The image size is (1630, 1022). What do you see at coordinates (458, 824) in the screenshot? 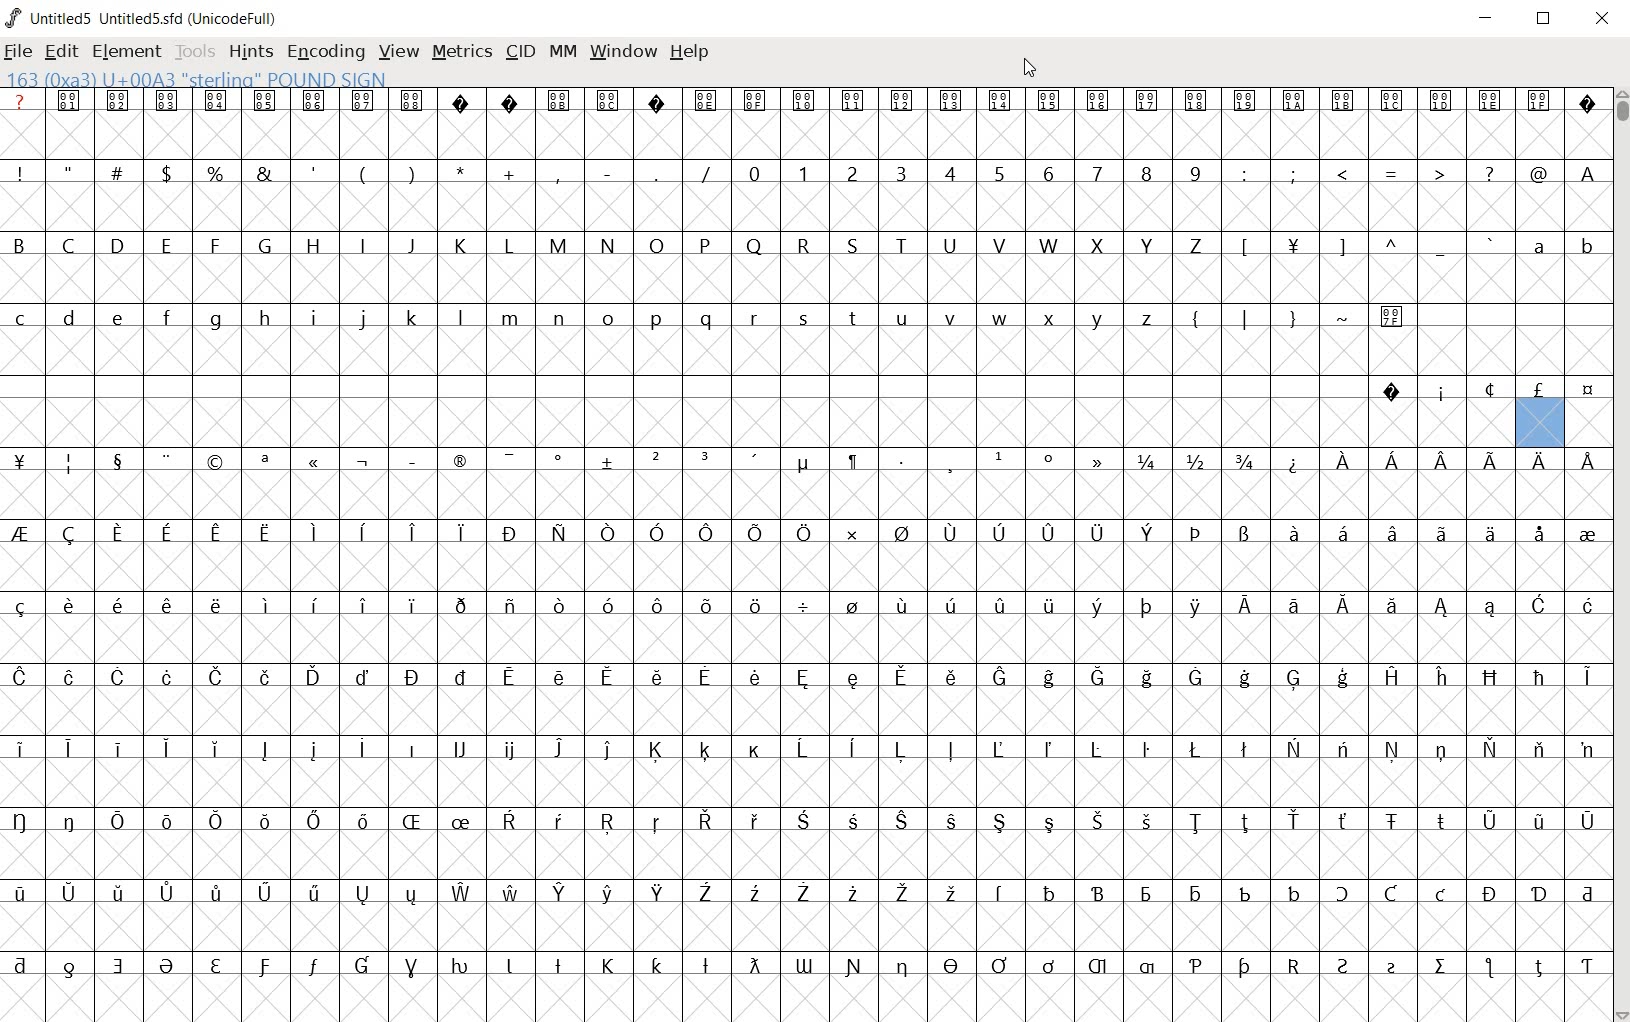
I see `Symbol` at bounding box center [458, 824].